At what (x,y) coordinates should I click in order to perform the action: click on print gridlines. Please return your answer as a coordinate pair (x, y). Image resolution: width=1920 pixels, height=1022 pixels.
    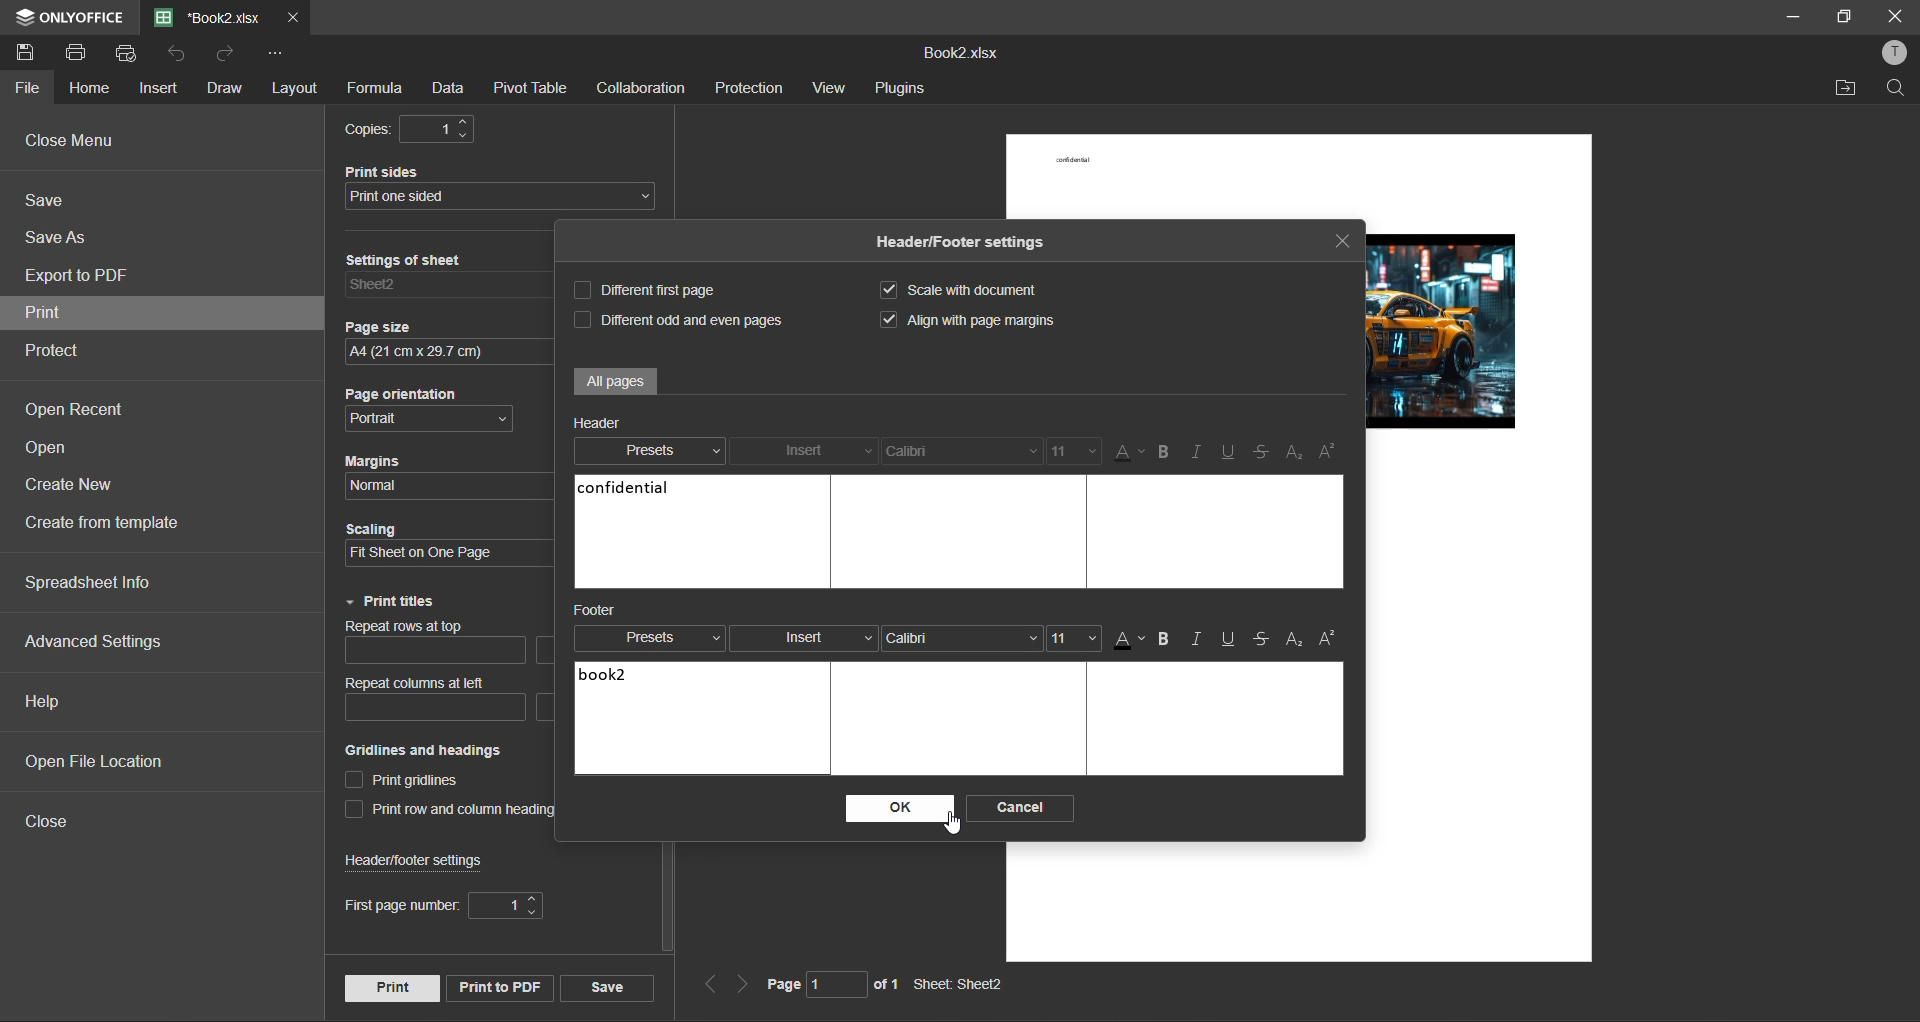
    Looking at the image, I should click on (404, 782).